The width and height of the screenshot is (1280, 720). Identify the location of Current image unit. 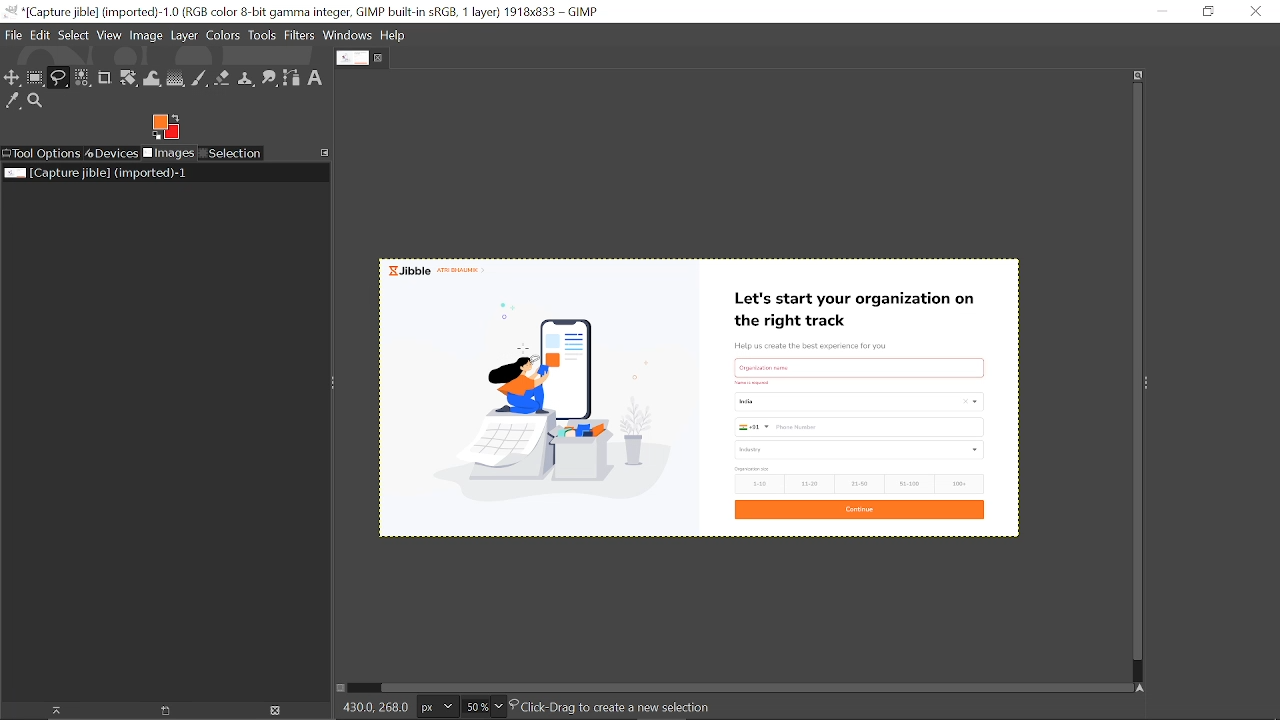
(435, 707).